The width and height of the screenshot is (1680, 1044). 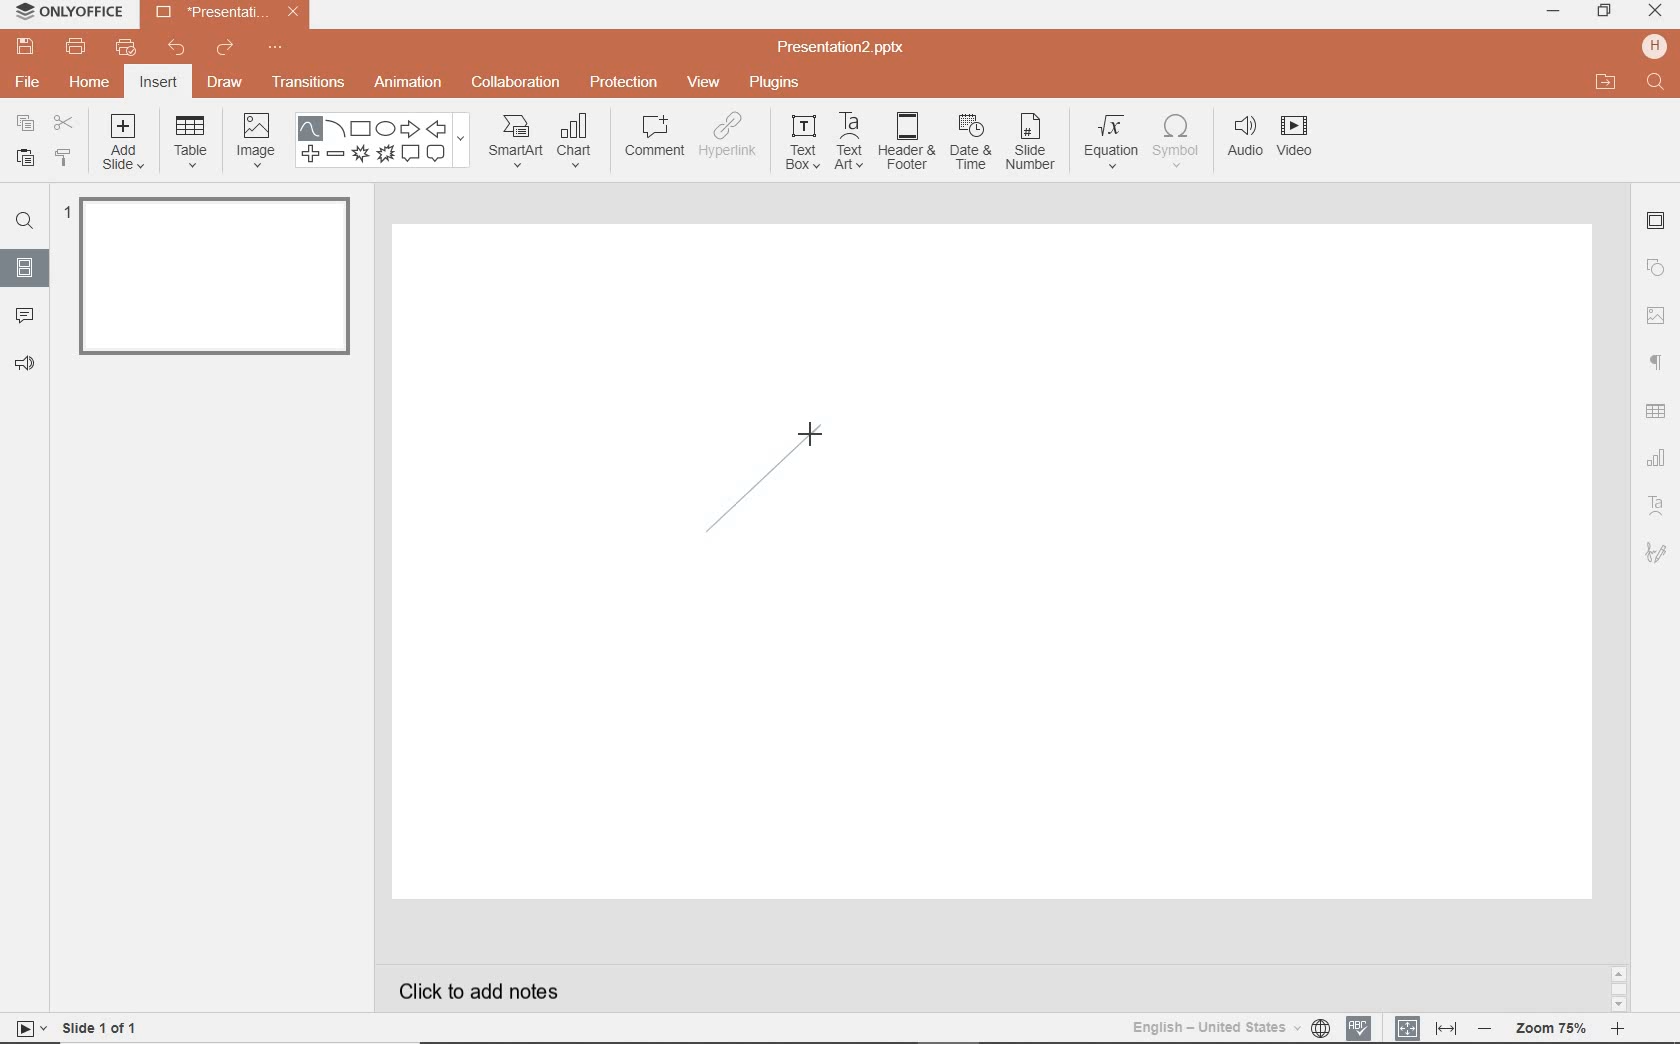 What do you see at coordinates (125, 146) in the screenshot?
I see `ADD SLIDE` at bounding box center [125, 146].